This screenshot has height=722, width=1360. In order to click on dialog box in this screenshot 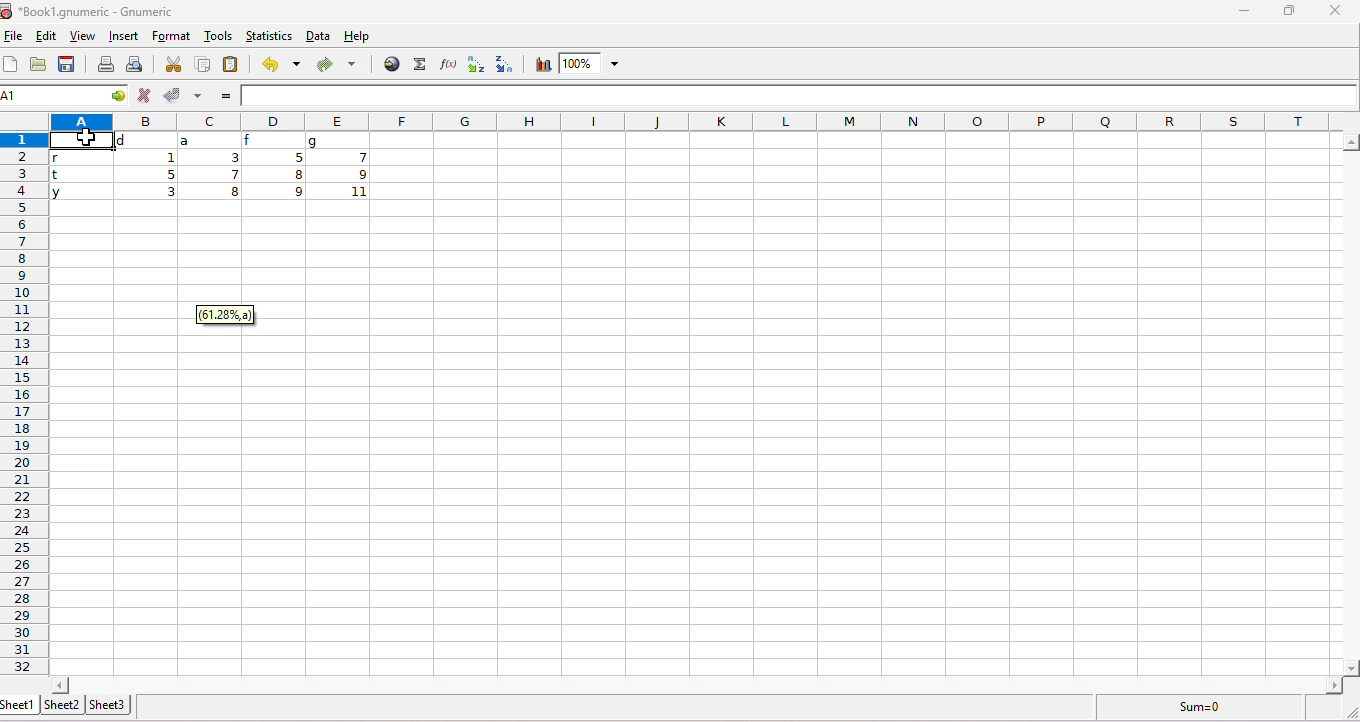, I will do `click(229, 314)`.